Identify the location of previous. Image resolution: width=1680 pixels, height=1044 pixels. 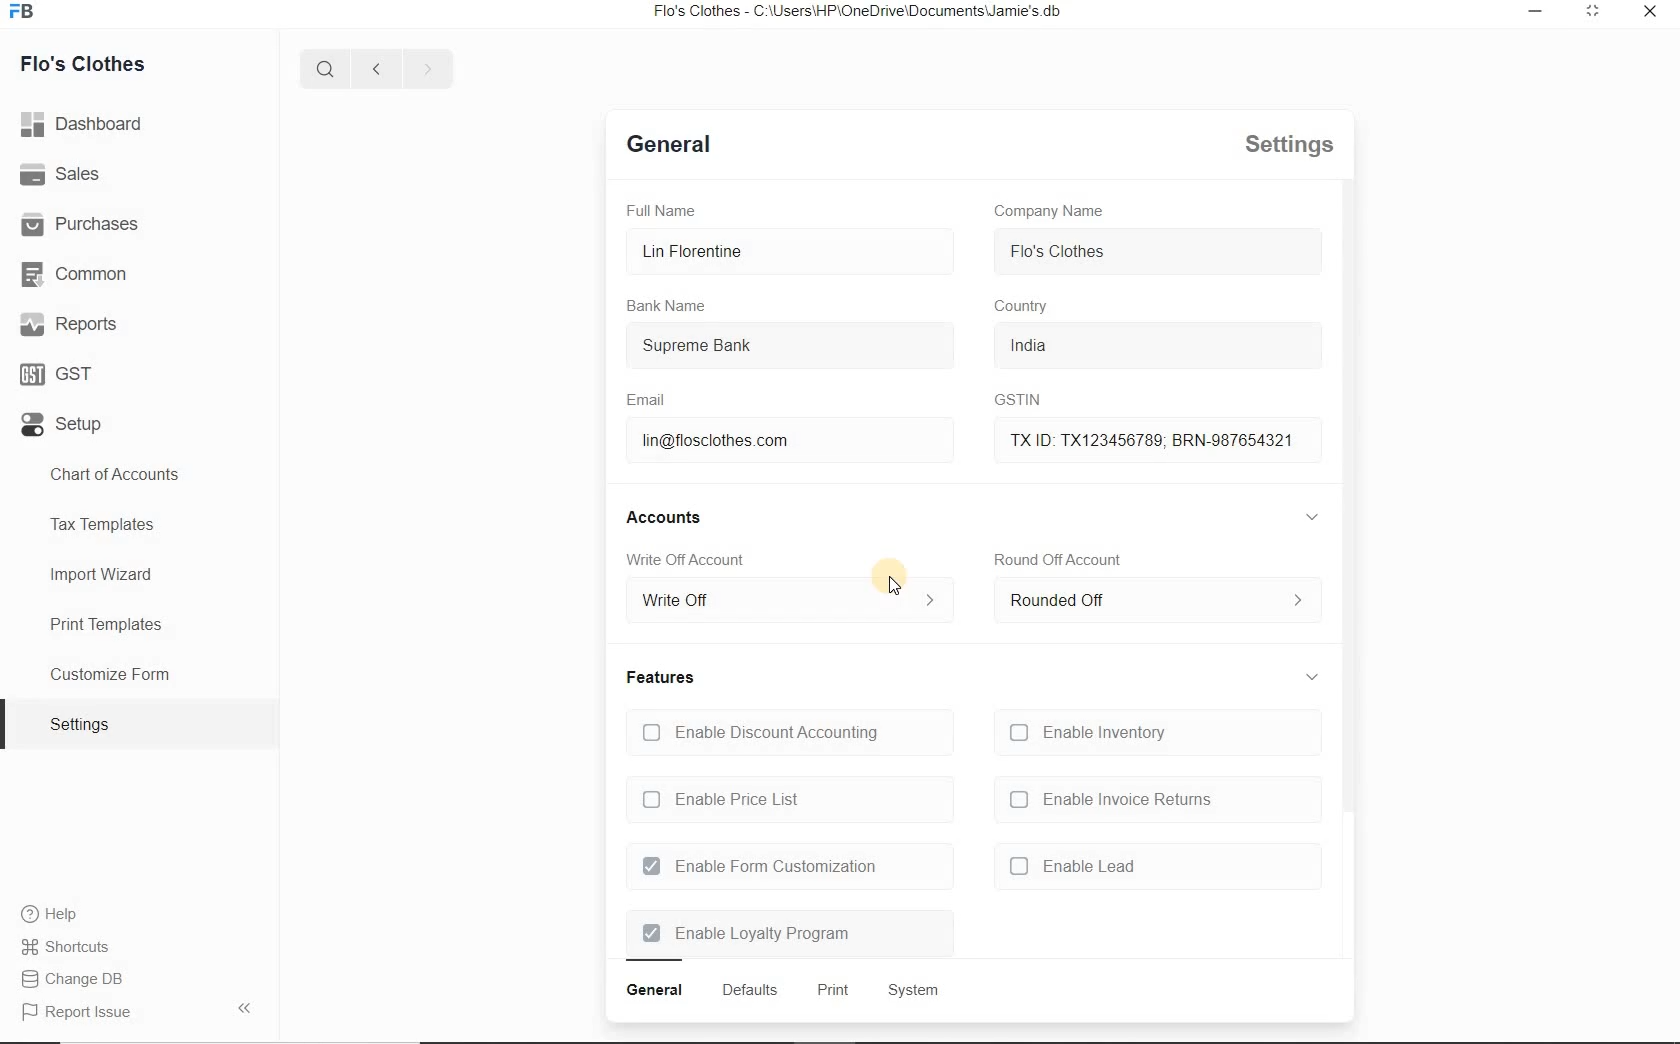
(374, 69).